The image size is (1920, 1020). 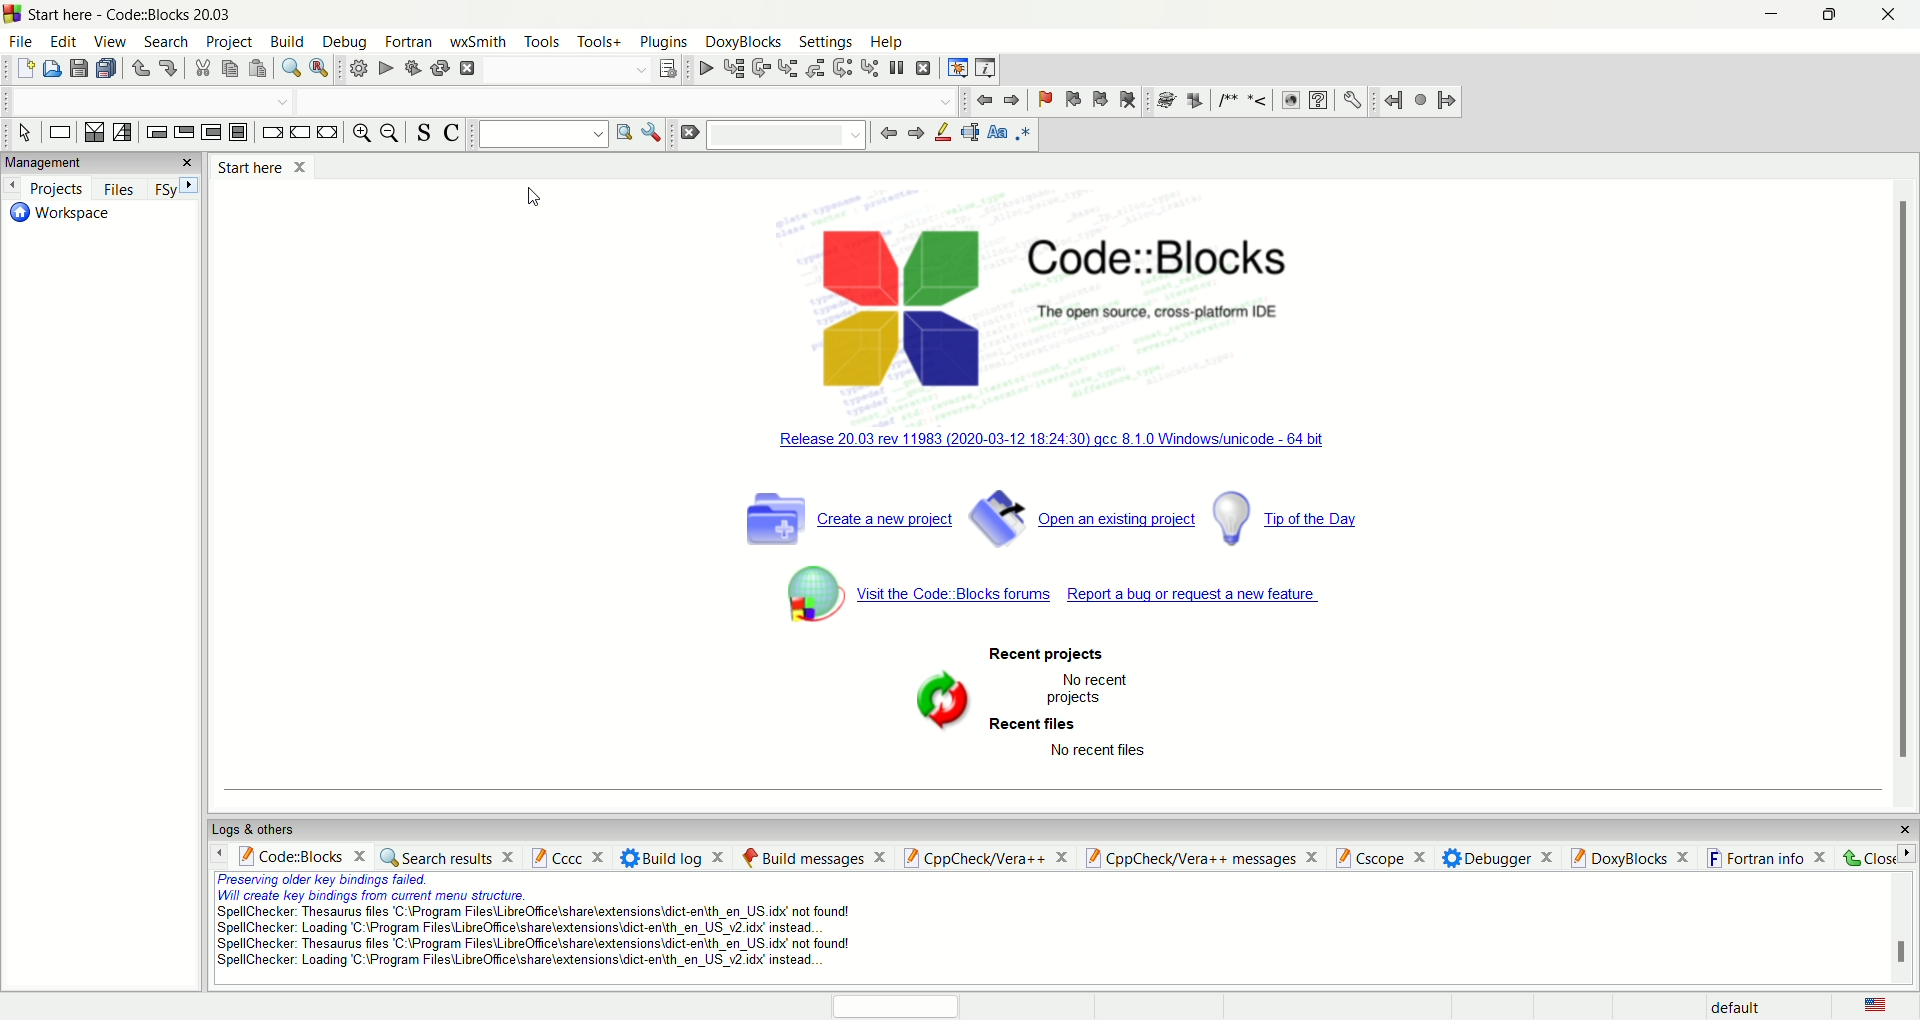 What do you see at coordinates (1898, 15) in the screenshot?
I see `close` at bounding box center [1898, 15].